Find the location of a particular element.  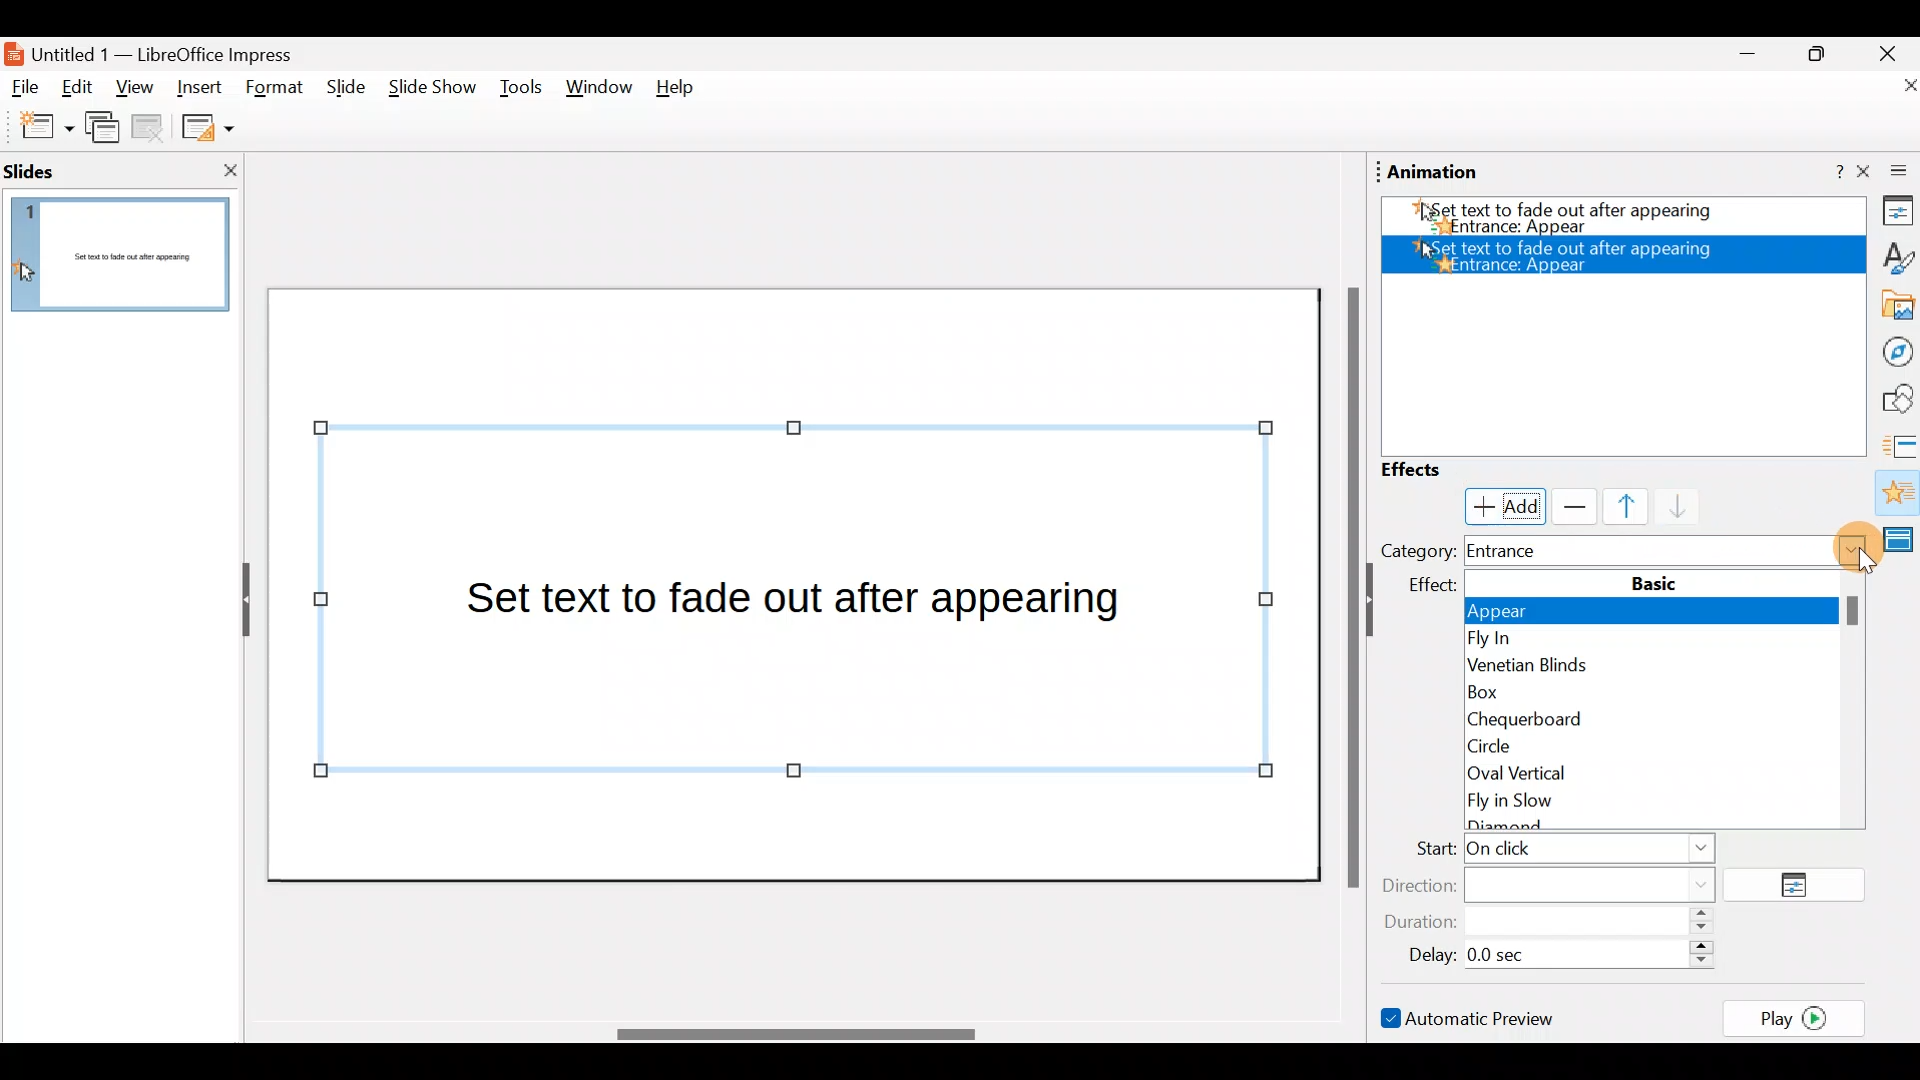

Navigator is located at coordinates (1892, 350).